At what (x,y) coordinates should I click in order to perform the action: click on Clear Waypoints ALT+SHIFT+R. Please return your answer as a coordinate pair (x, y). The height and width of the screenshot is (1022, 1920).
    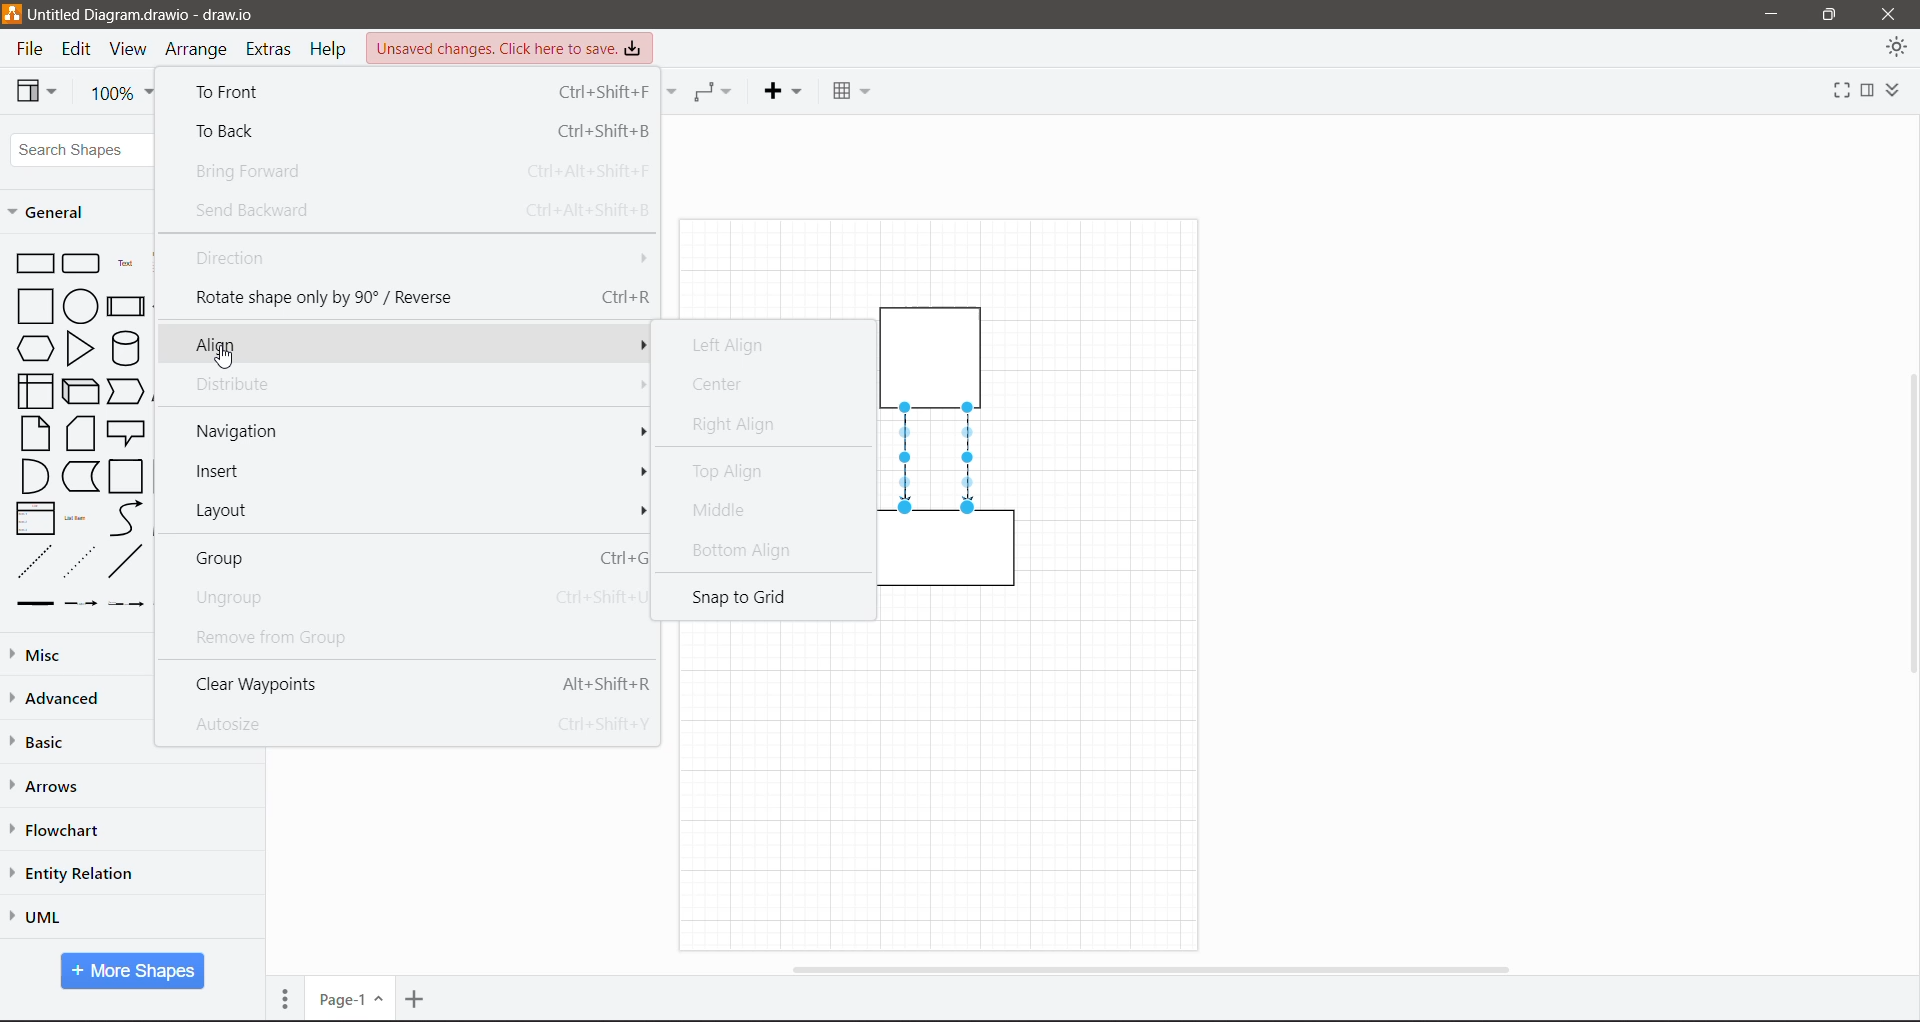
    Looking at the image, I should click on (421, 683).